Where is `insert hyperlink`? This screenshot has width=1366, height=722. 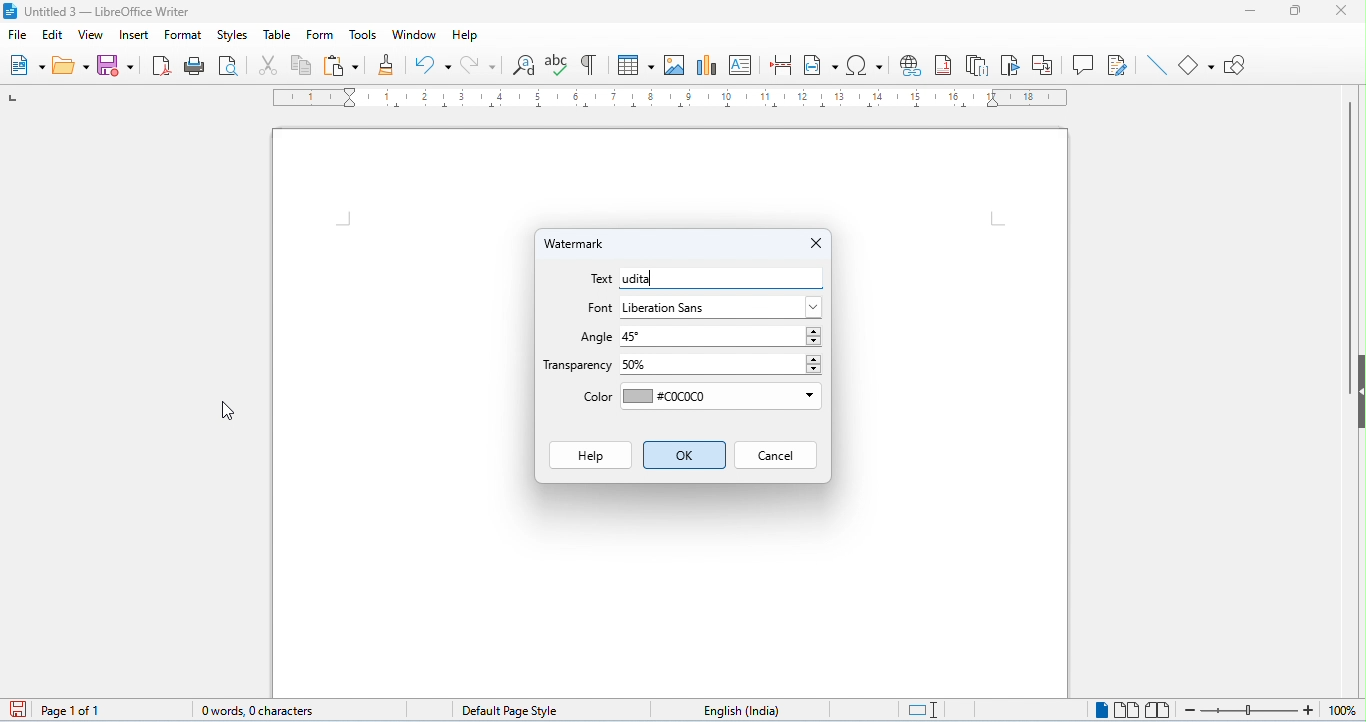
insert hyperlink is located at coordinates (910, 64).